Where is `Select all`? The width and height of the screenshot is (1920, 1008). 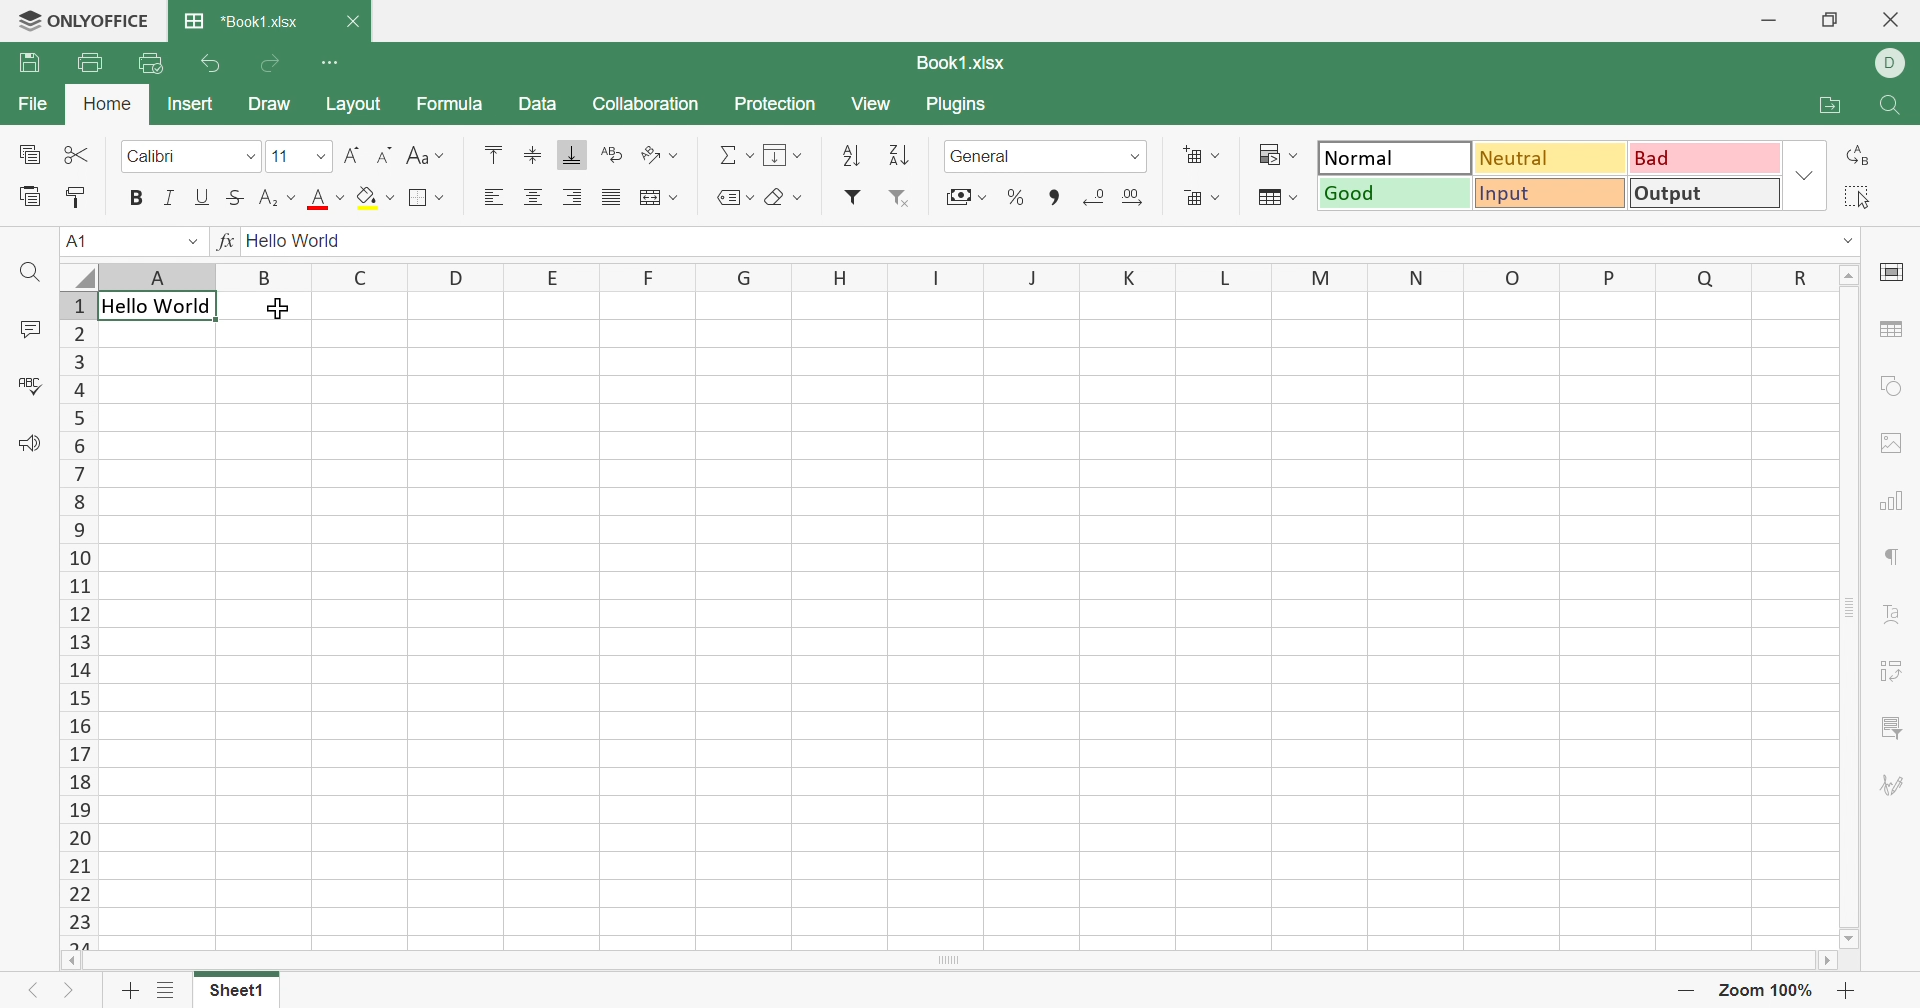 Select all is located at coordinates (1855, 196).